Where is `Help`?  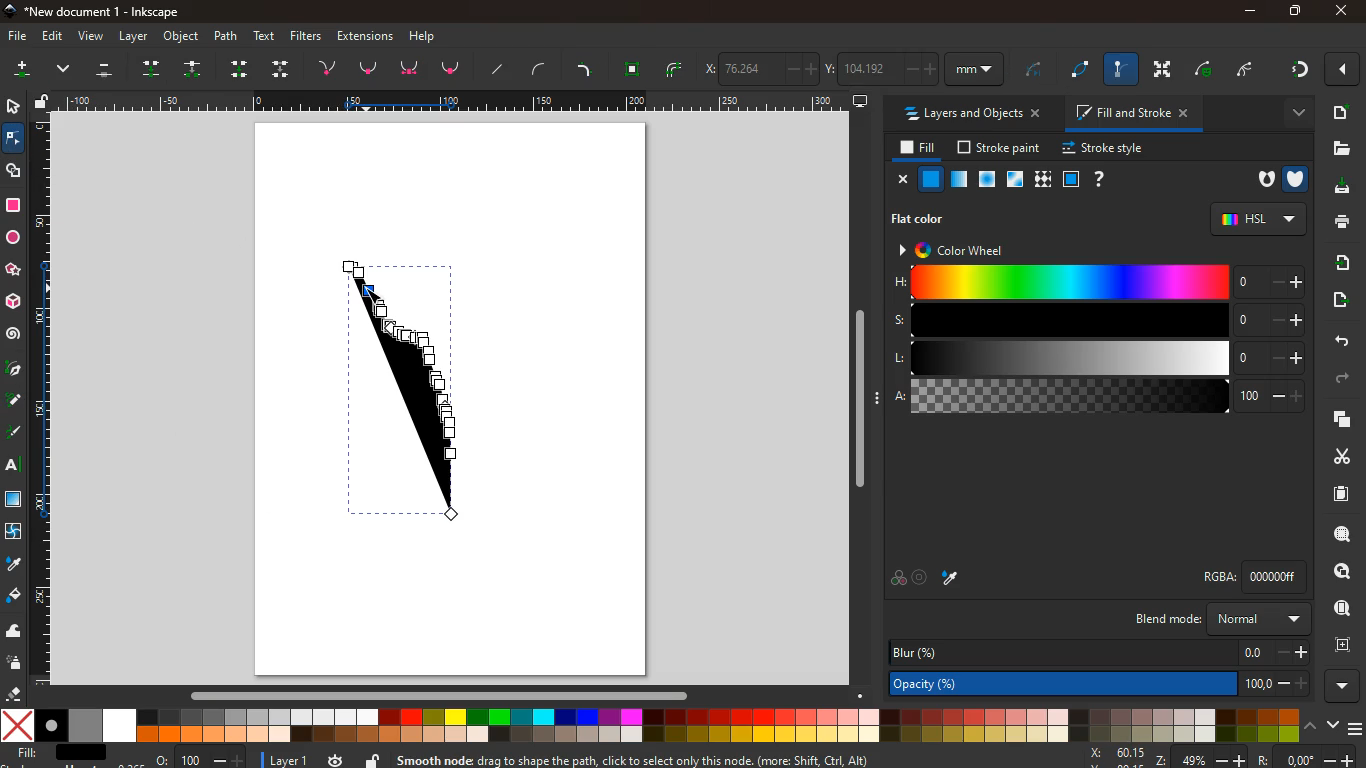 Help is located at coordinates (427, 35).